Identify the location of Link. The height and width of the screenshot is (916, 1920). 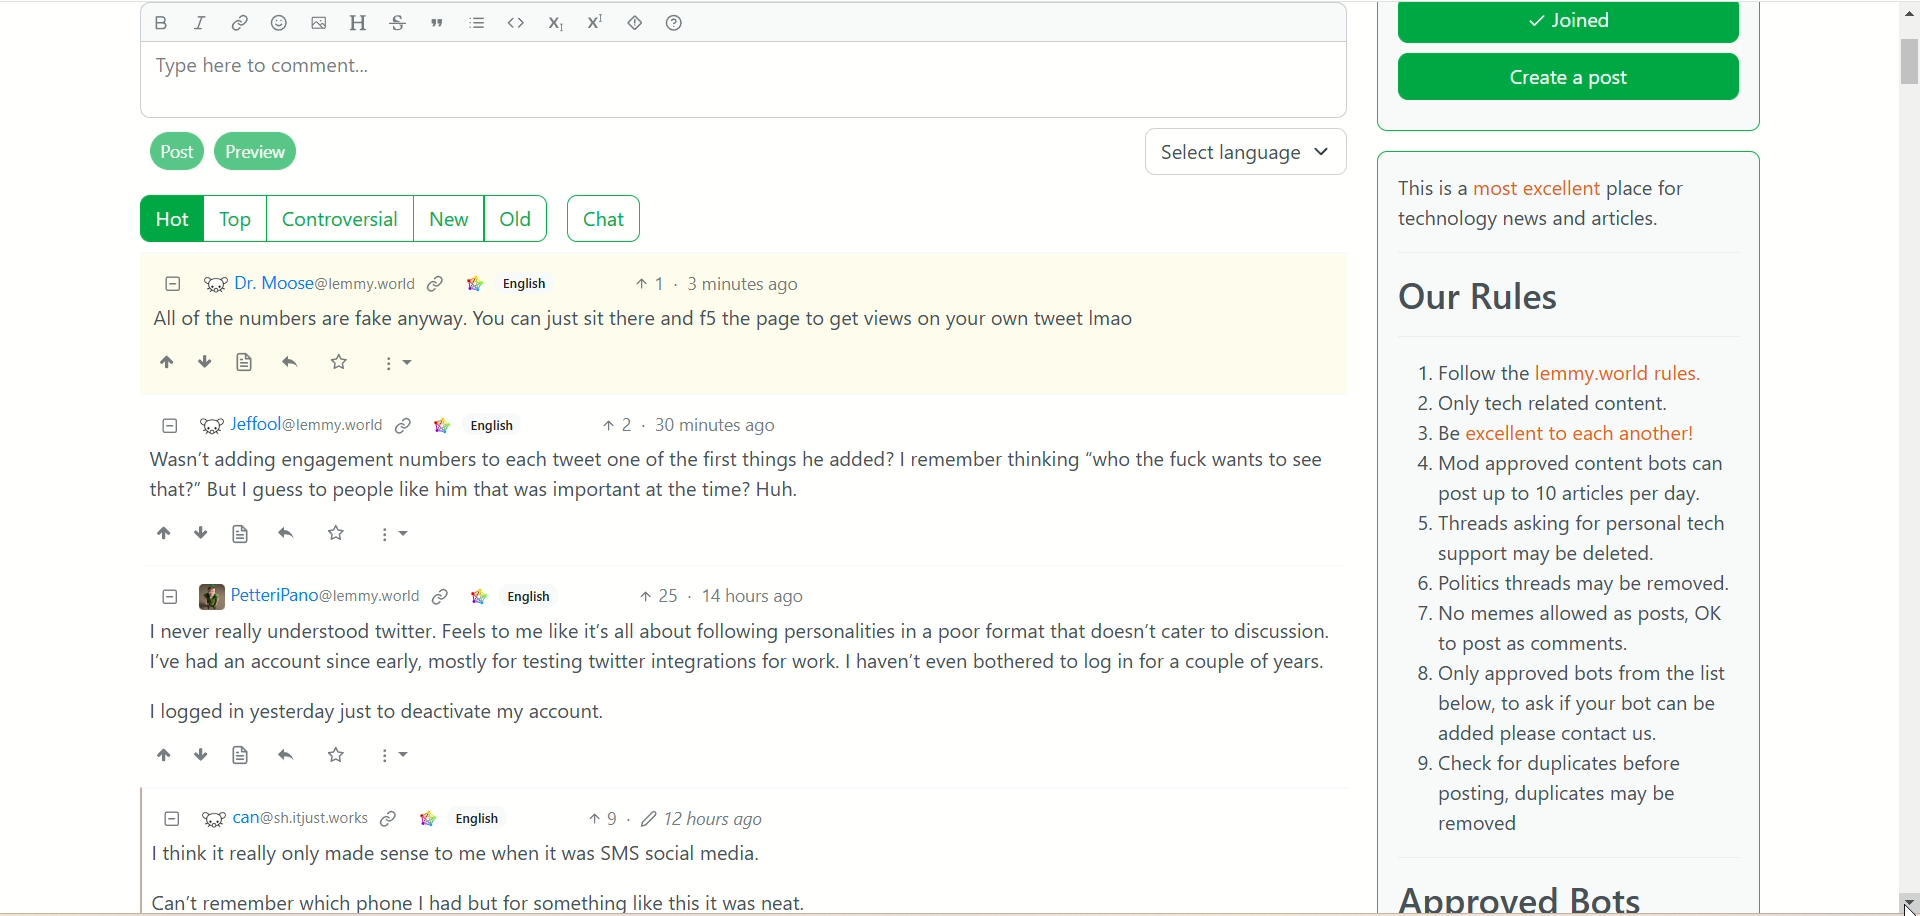
(437, 283).